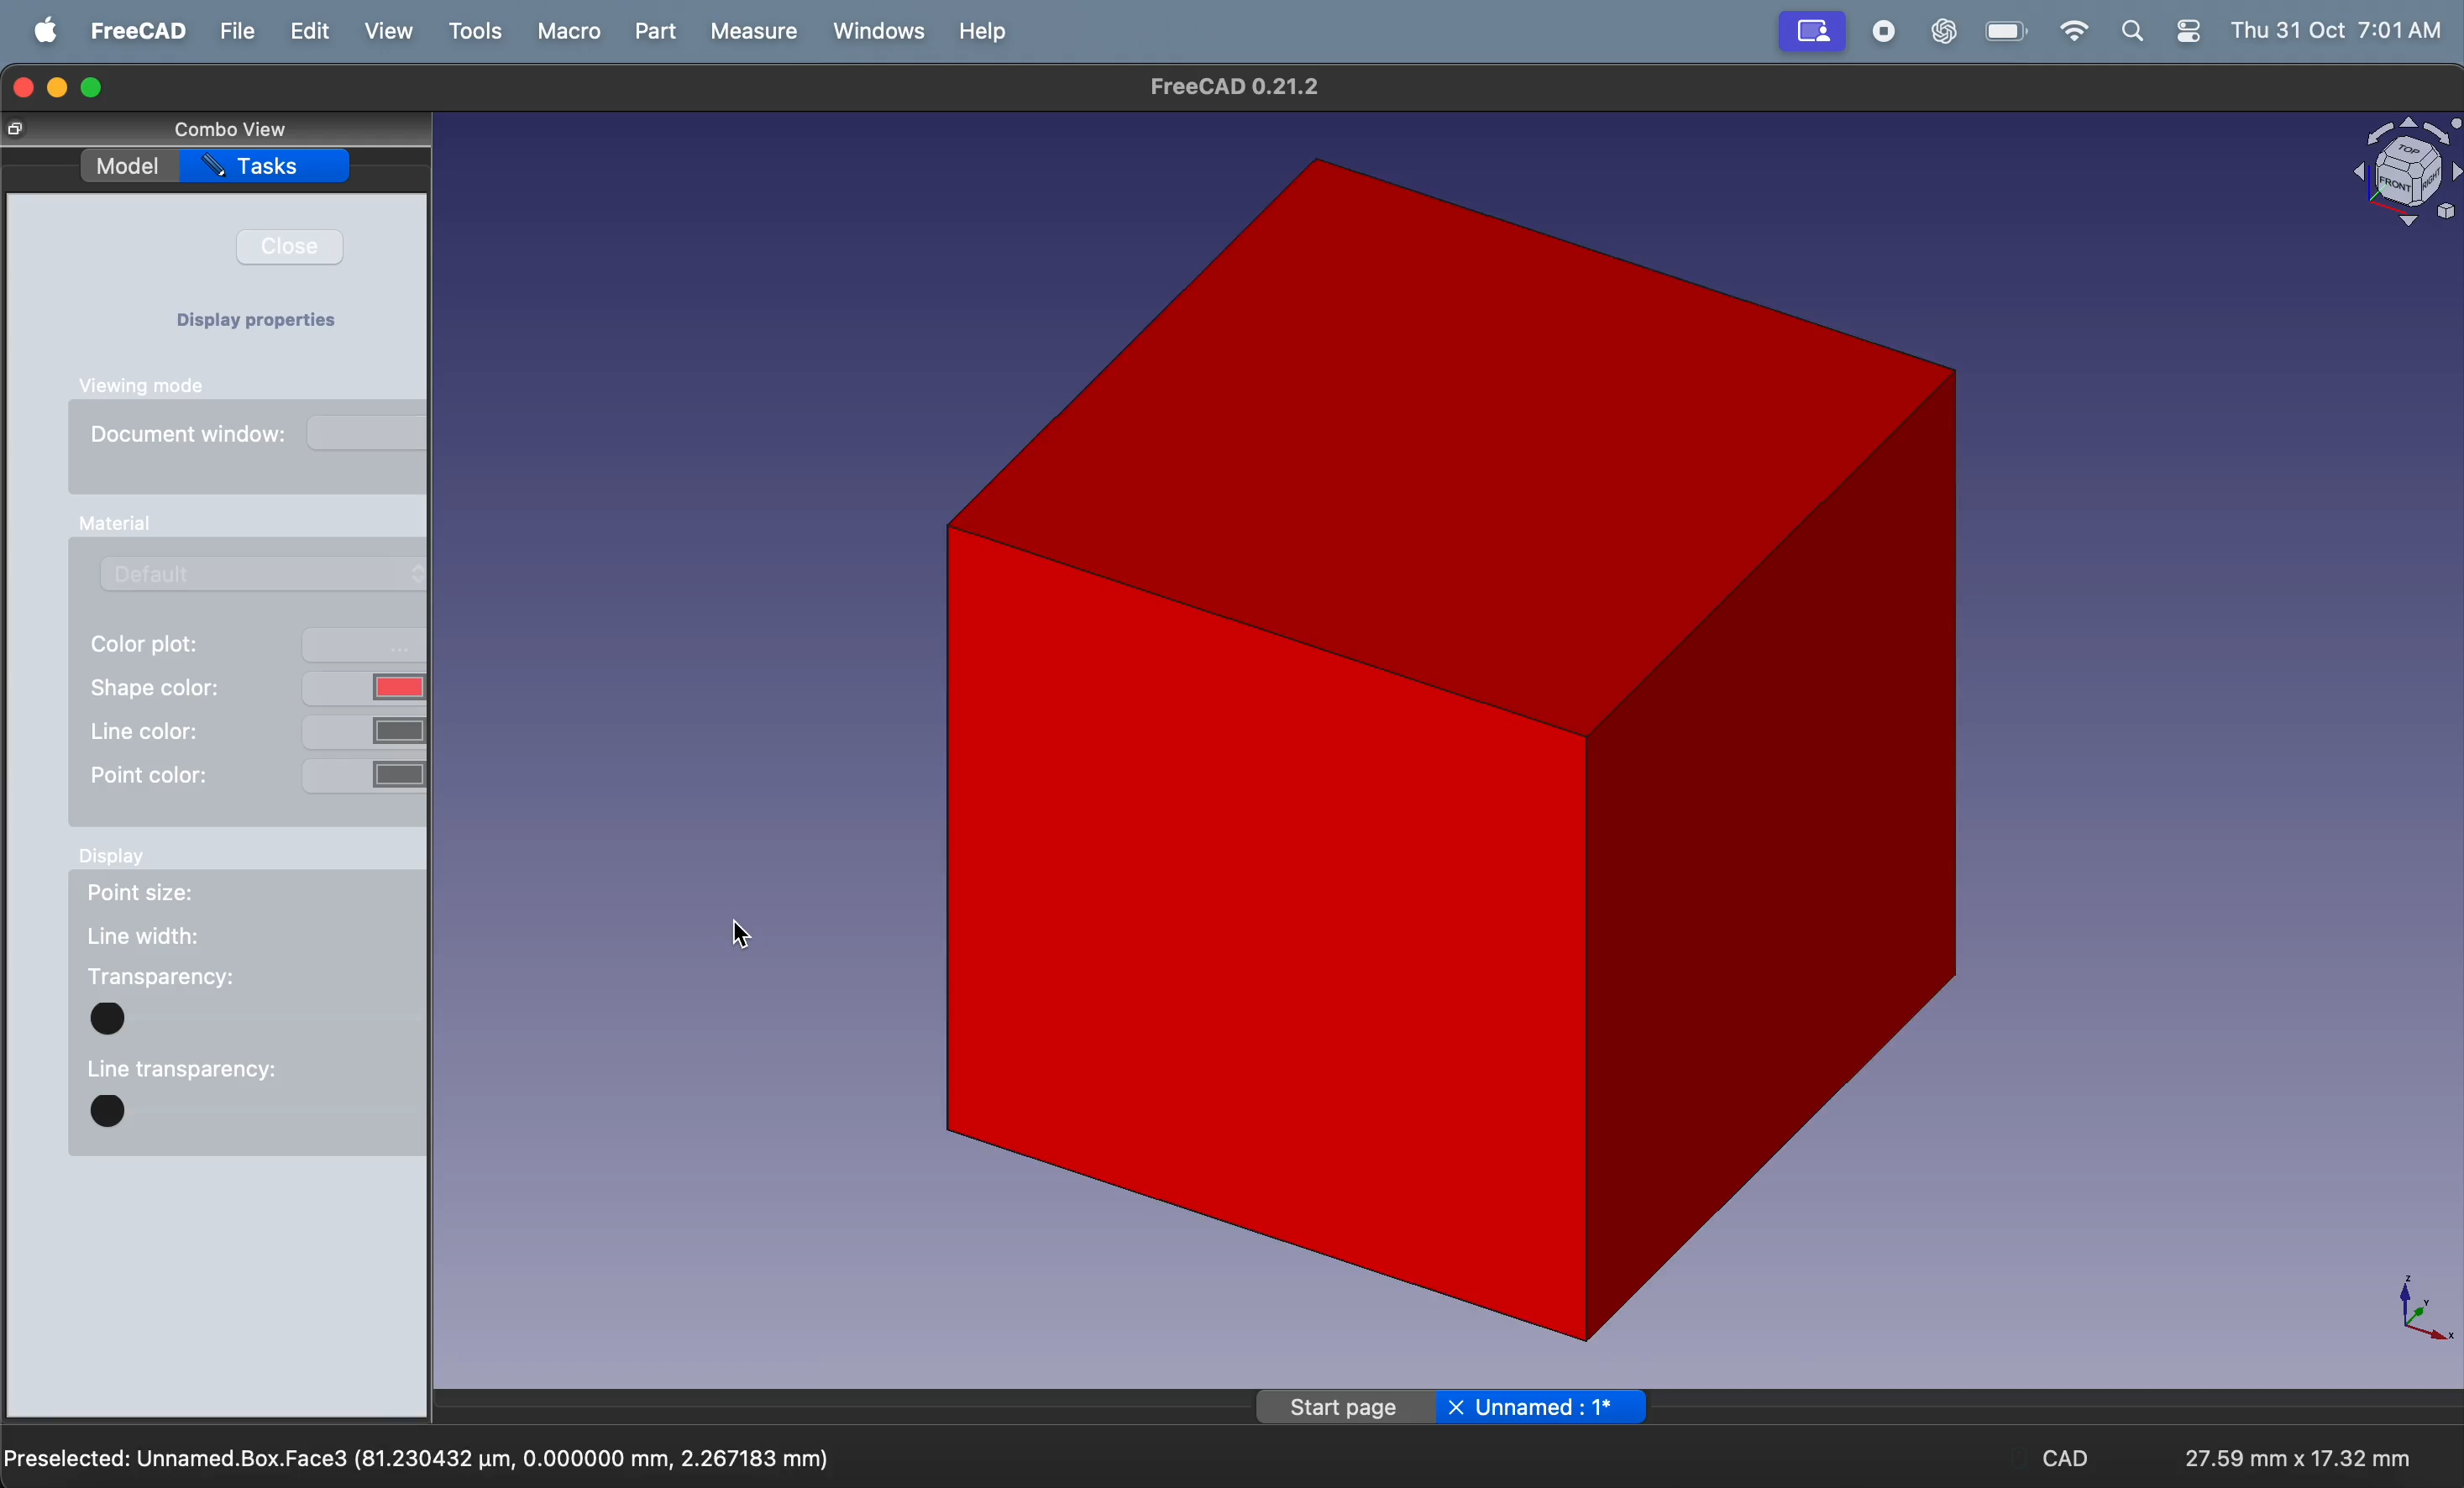  What do you see at coordinates (181, 1065) in the screenshot?
I see `line transparency` at bounding box center [181, 1065].